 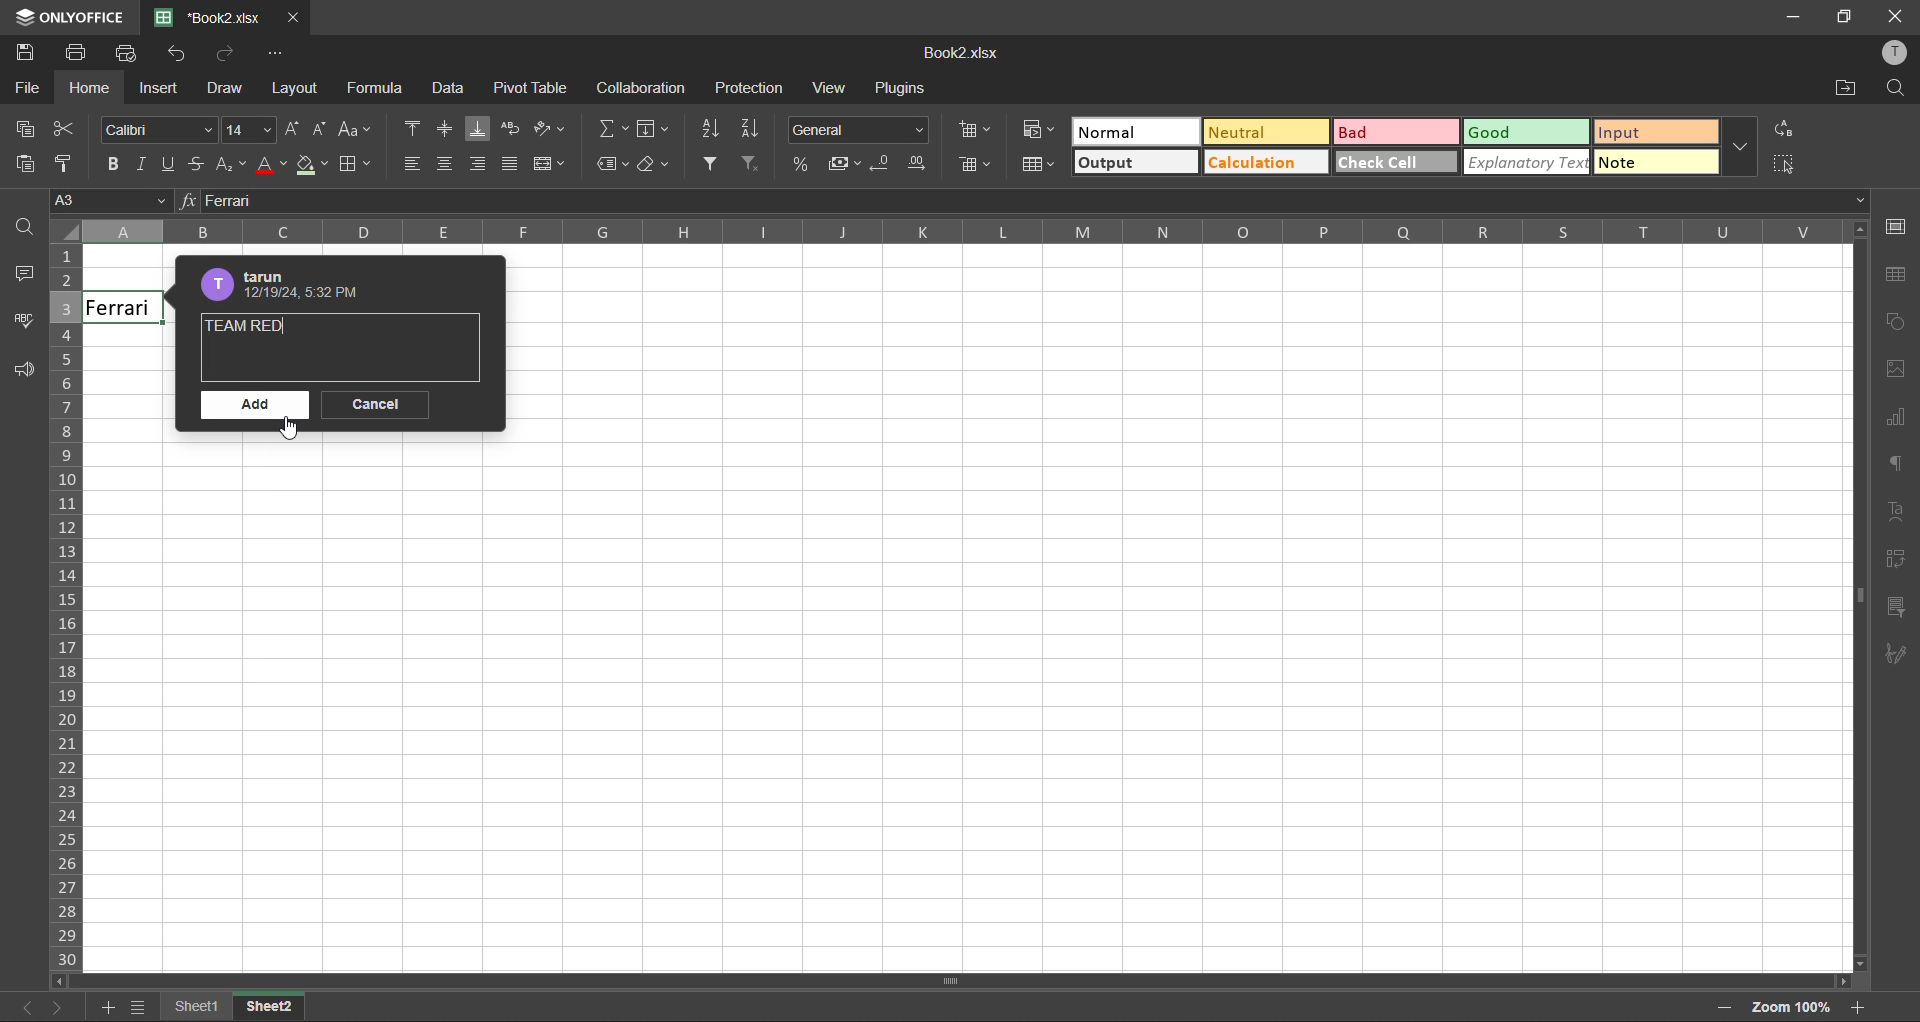 What do you see at coordinates (510, 126) in the screenshot?
I see `wrap text` at bounding box center [510, 126].